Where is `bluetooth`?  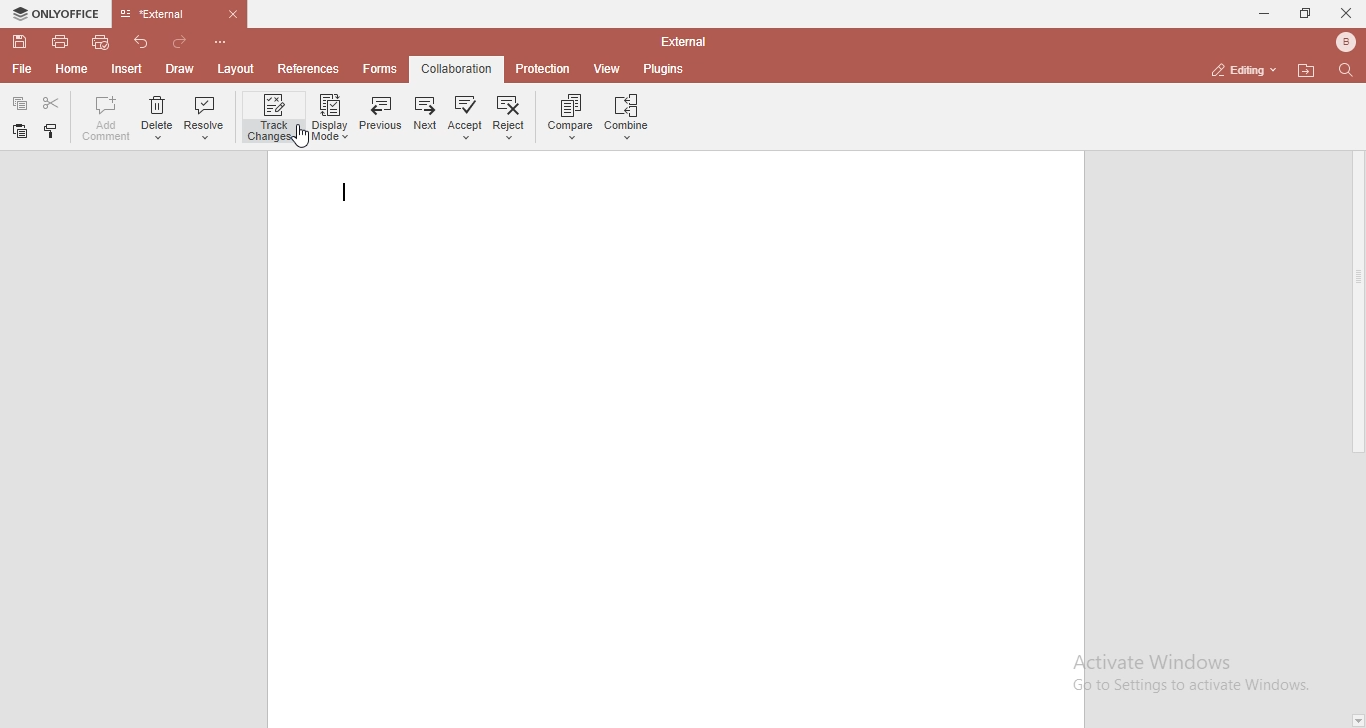 bluetooth is located at coordinates (1346, 42).